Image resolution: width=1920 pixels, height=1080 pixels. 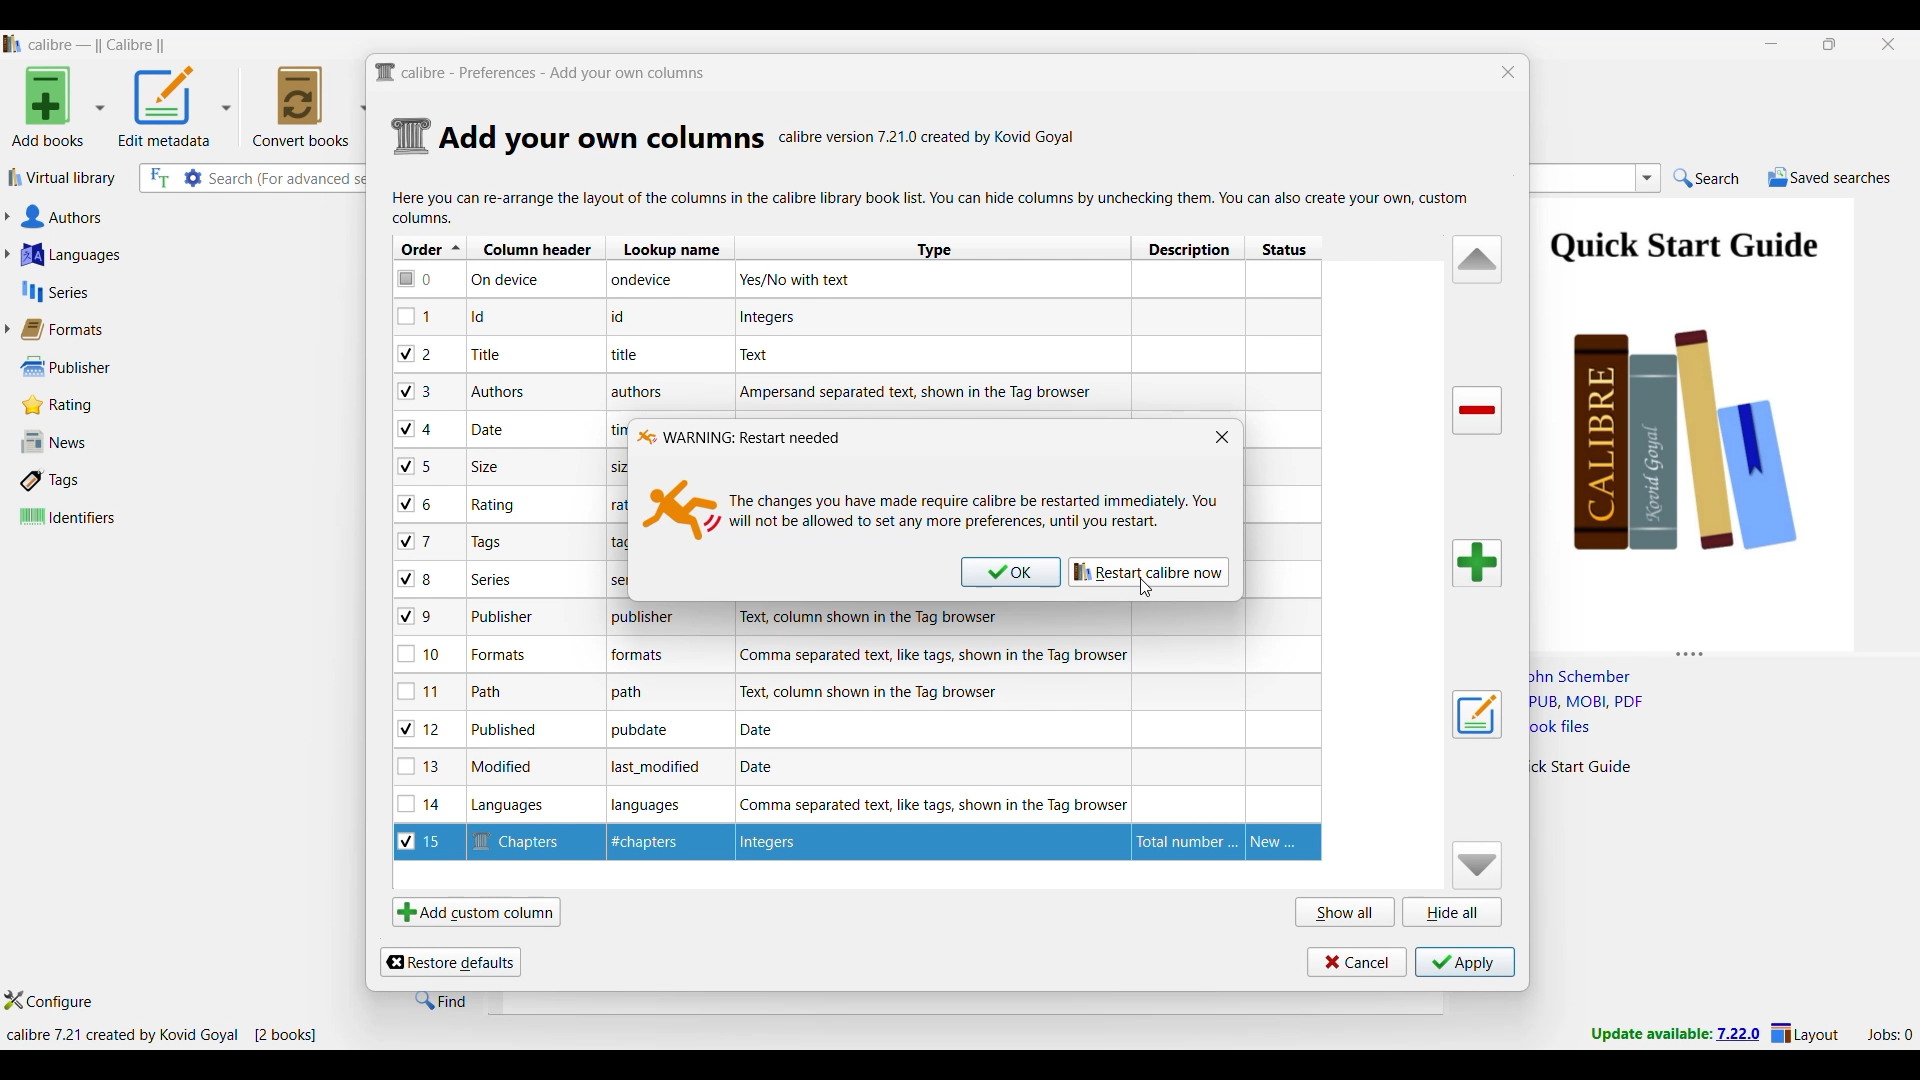 What do you see at coordinates (161, 1035) in the screenshot?
I see `Current details of software` at bounding box center [161, 1035].